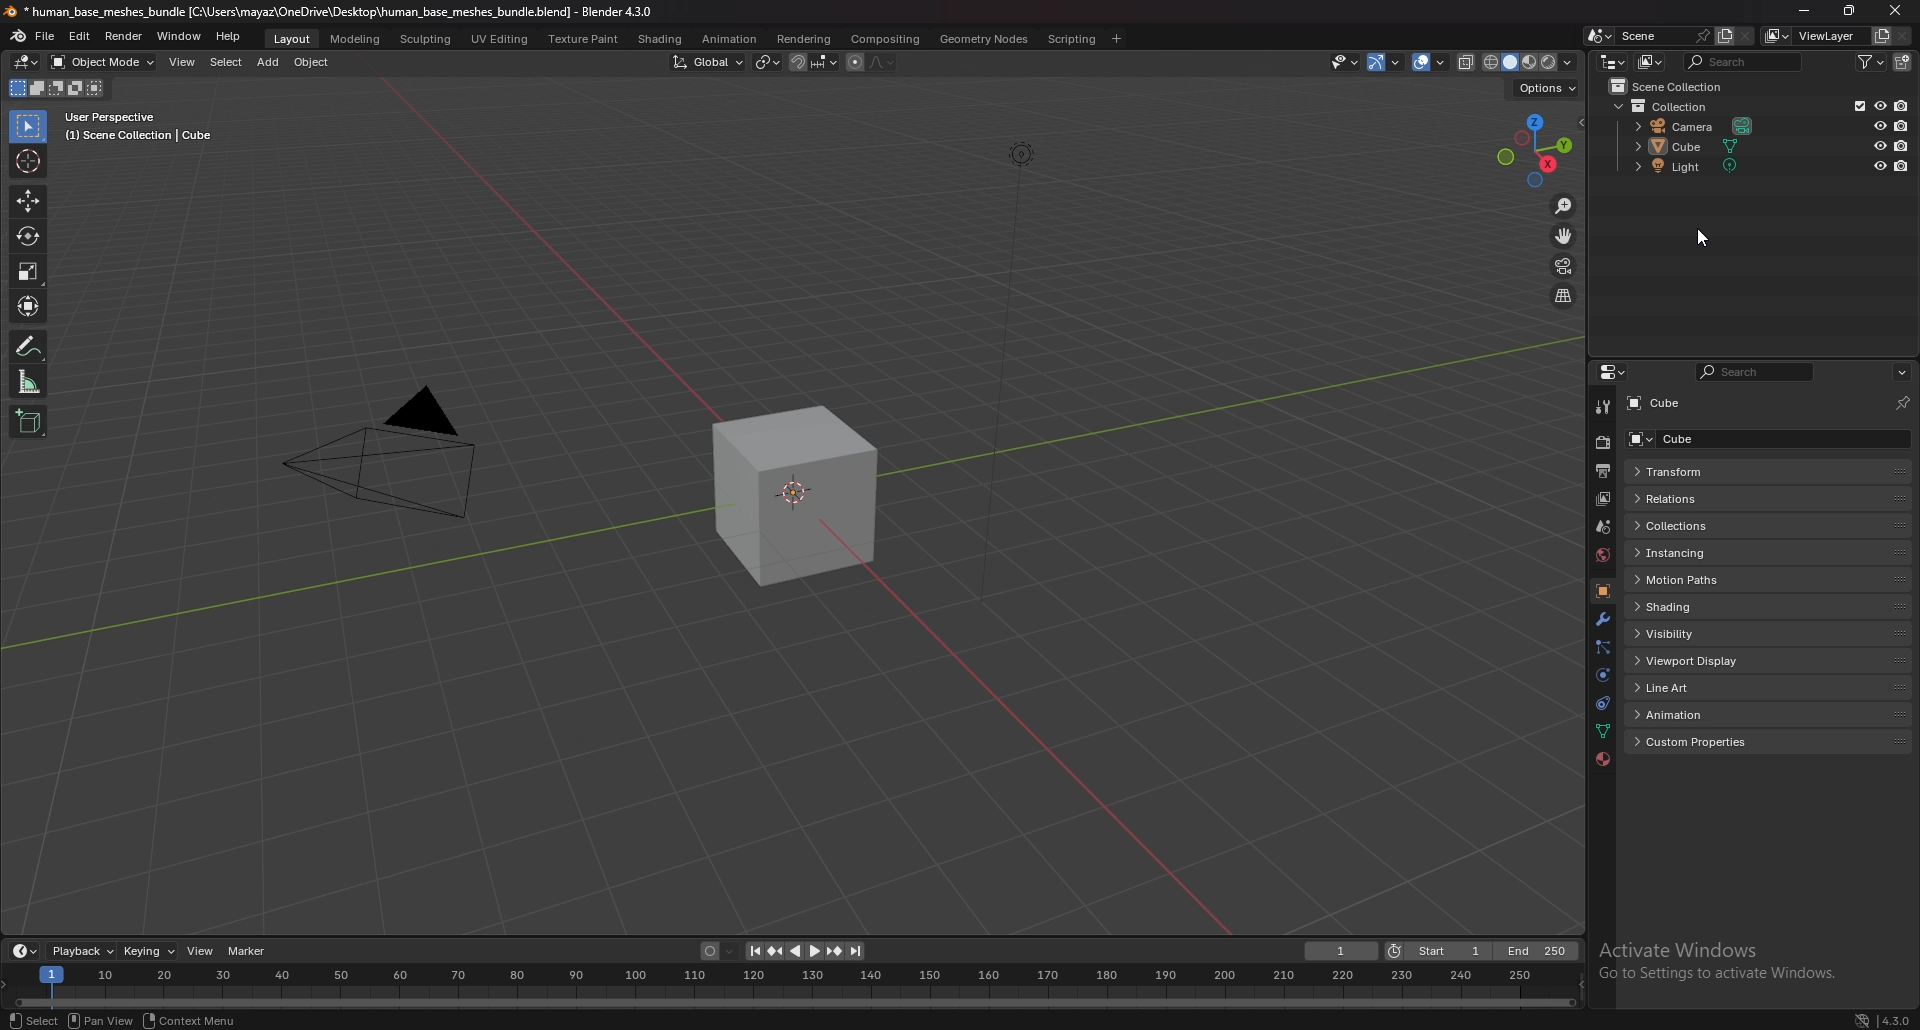  I want to click on cube, so click(1701, 438).